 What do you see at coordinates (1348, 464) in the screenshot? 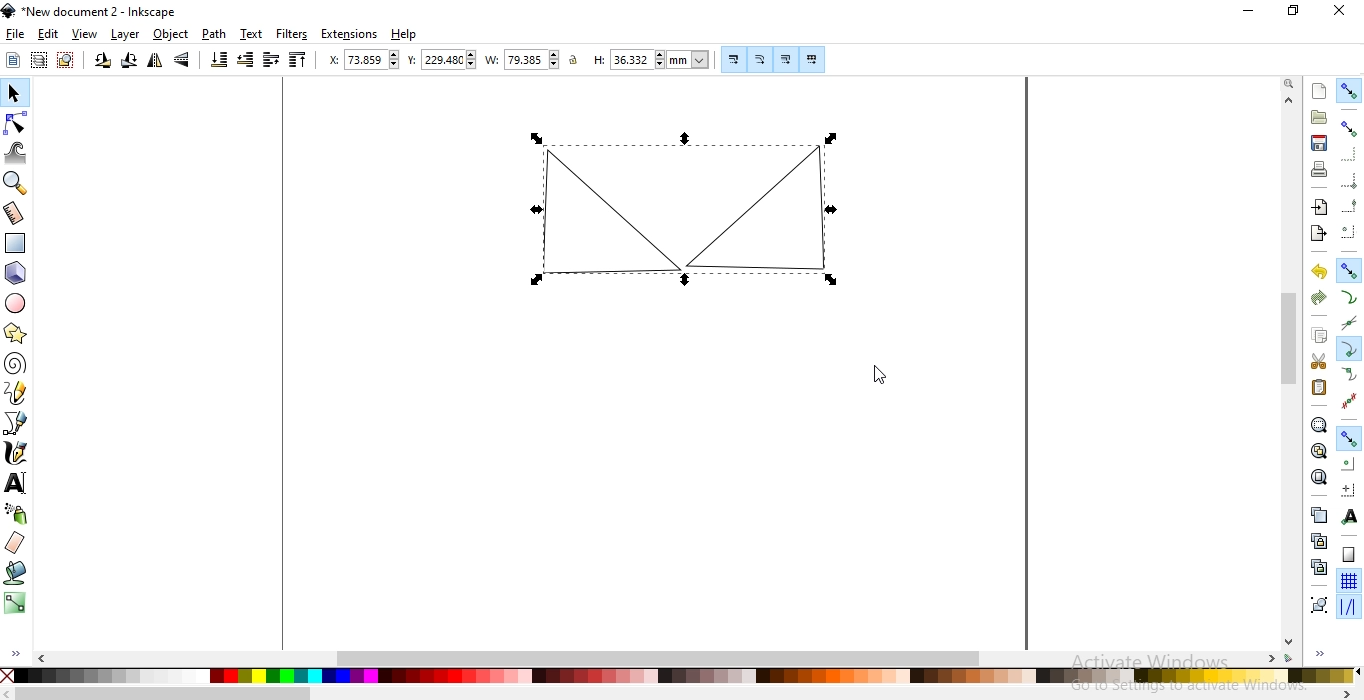
I see `snap centers of objects` at bounding box center [1348, 464].